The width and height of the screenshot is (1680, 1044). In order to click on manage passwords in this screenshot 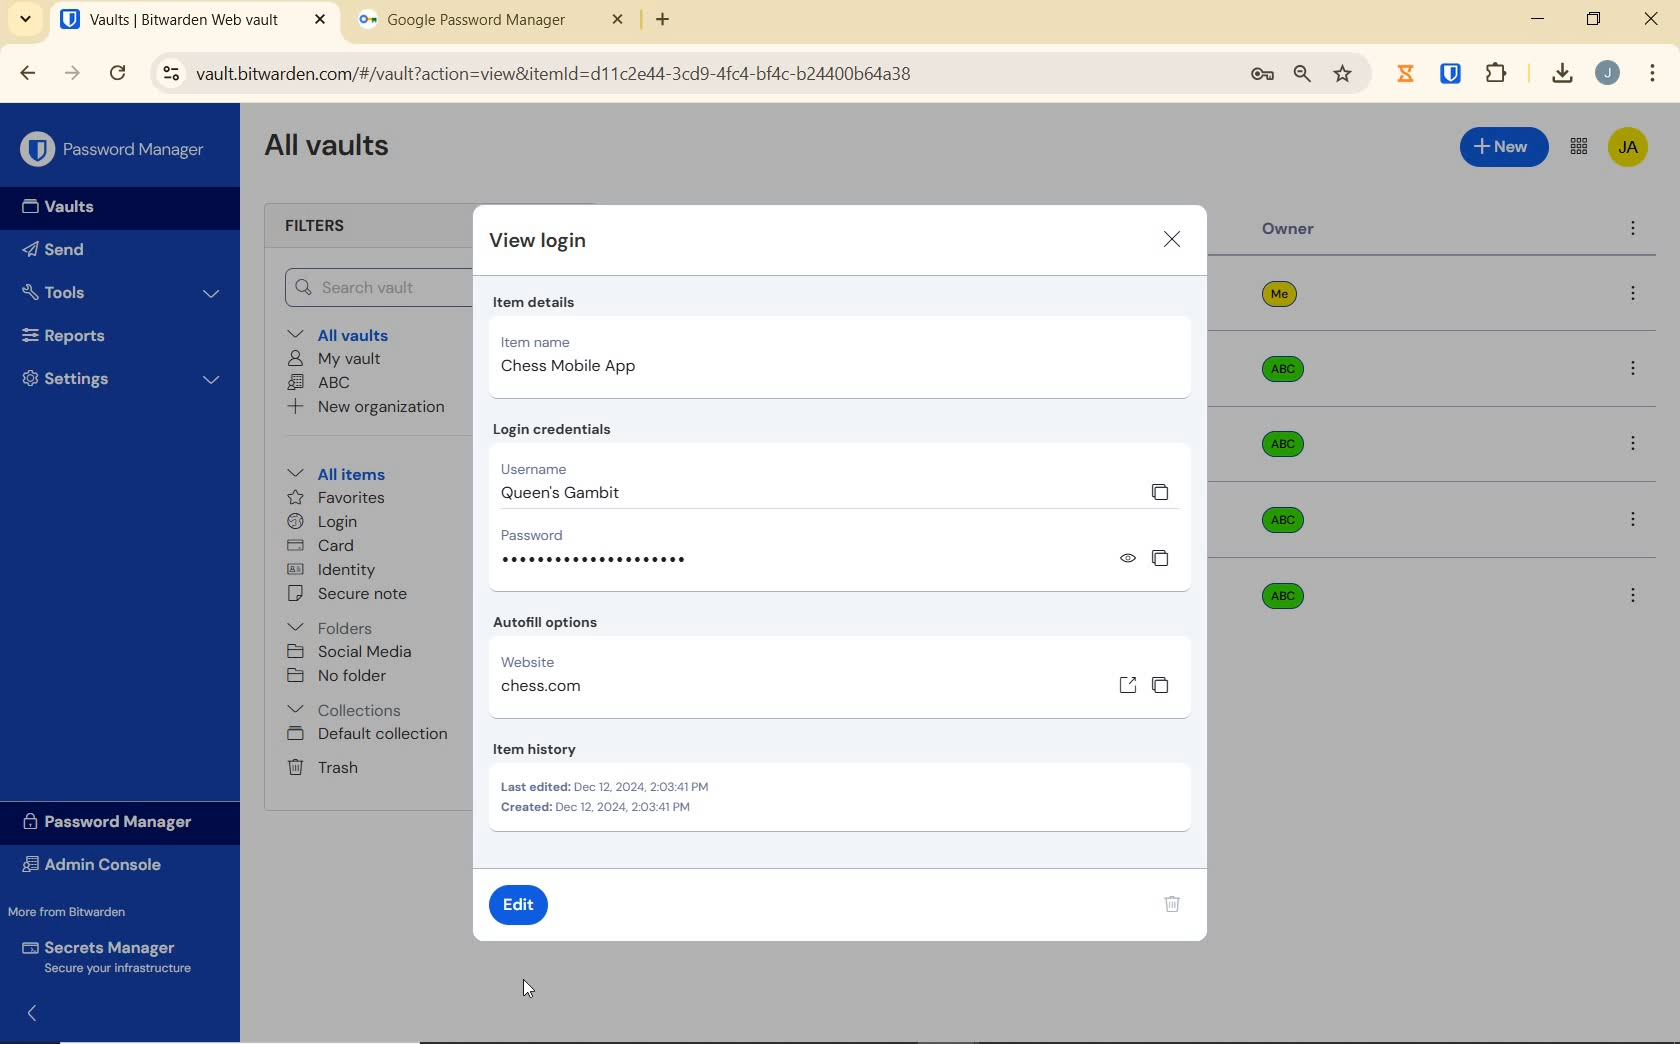, I will do `click(1262, 75)`.